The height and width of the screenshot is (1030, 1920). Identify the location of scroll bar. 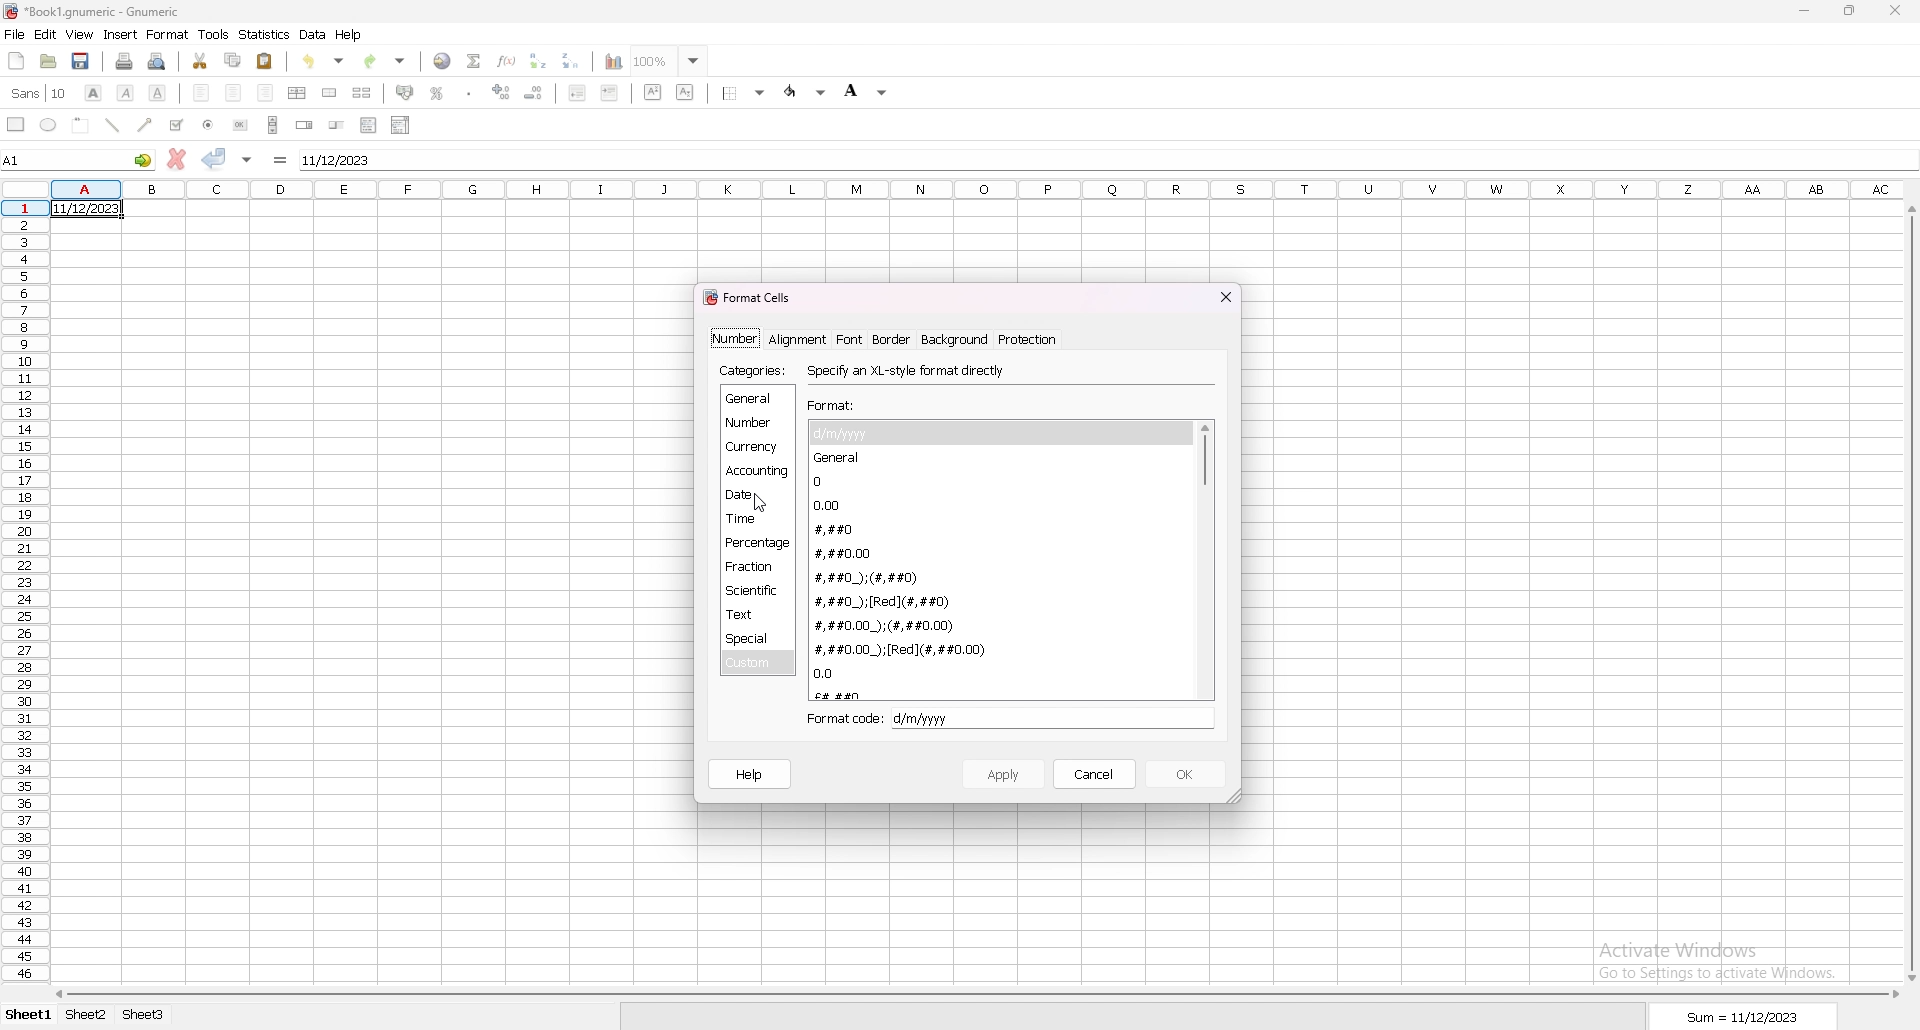
(273, 124).